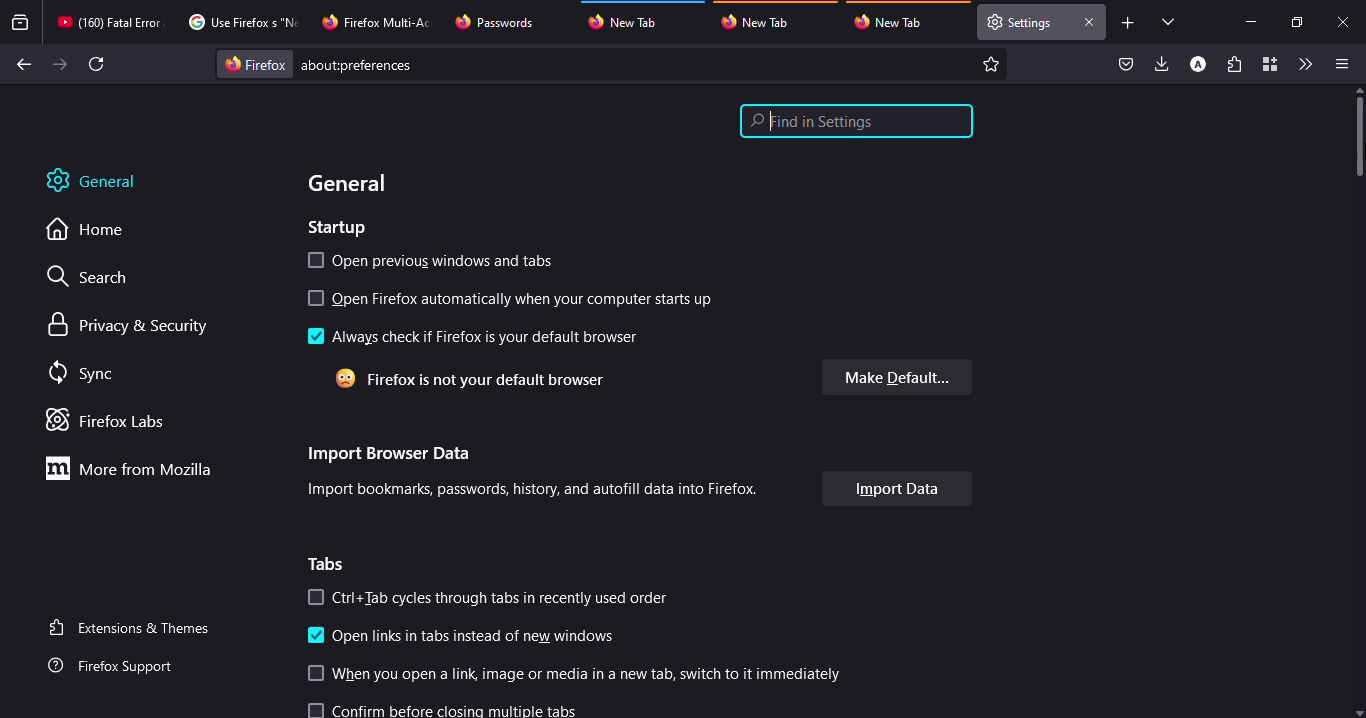 This screenshot has width=1366, height=718. Describe the element at coordinates (85, 374) in the screenshot. I see `sync` at that location.